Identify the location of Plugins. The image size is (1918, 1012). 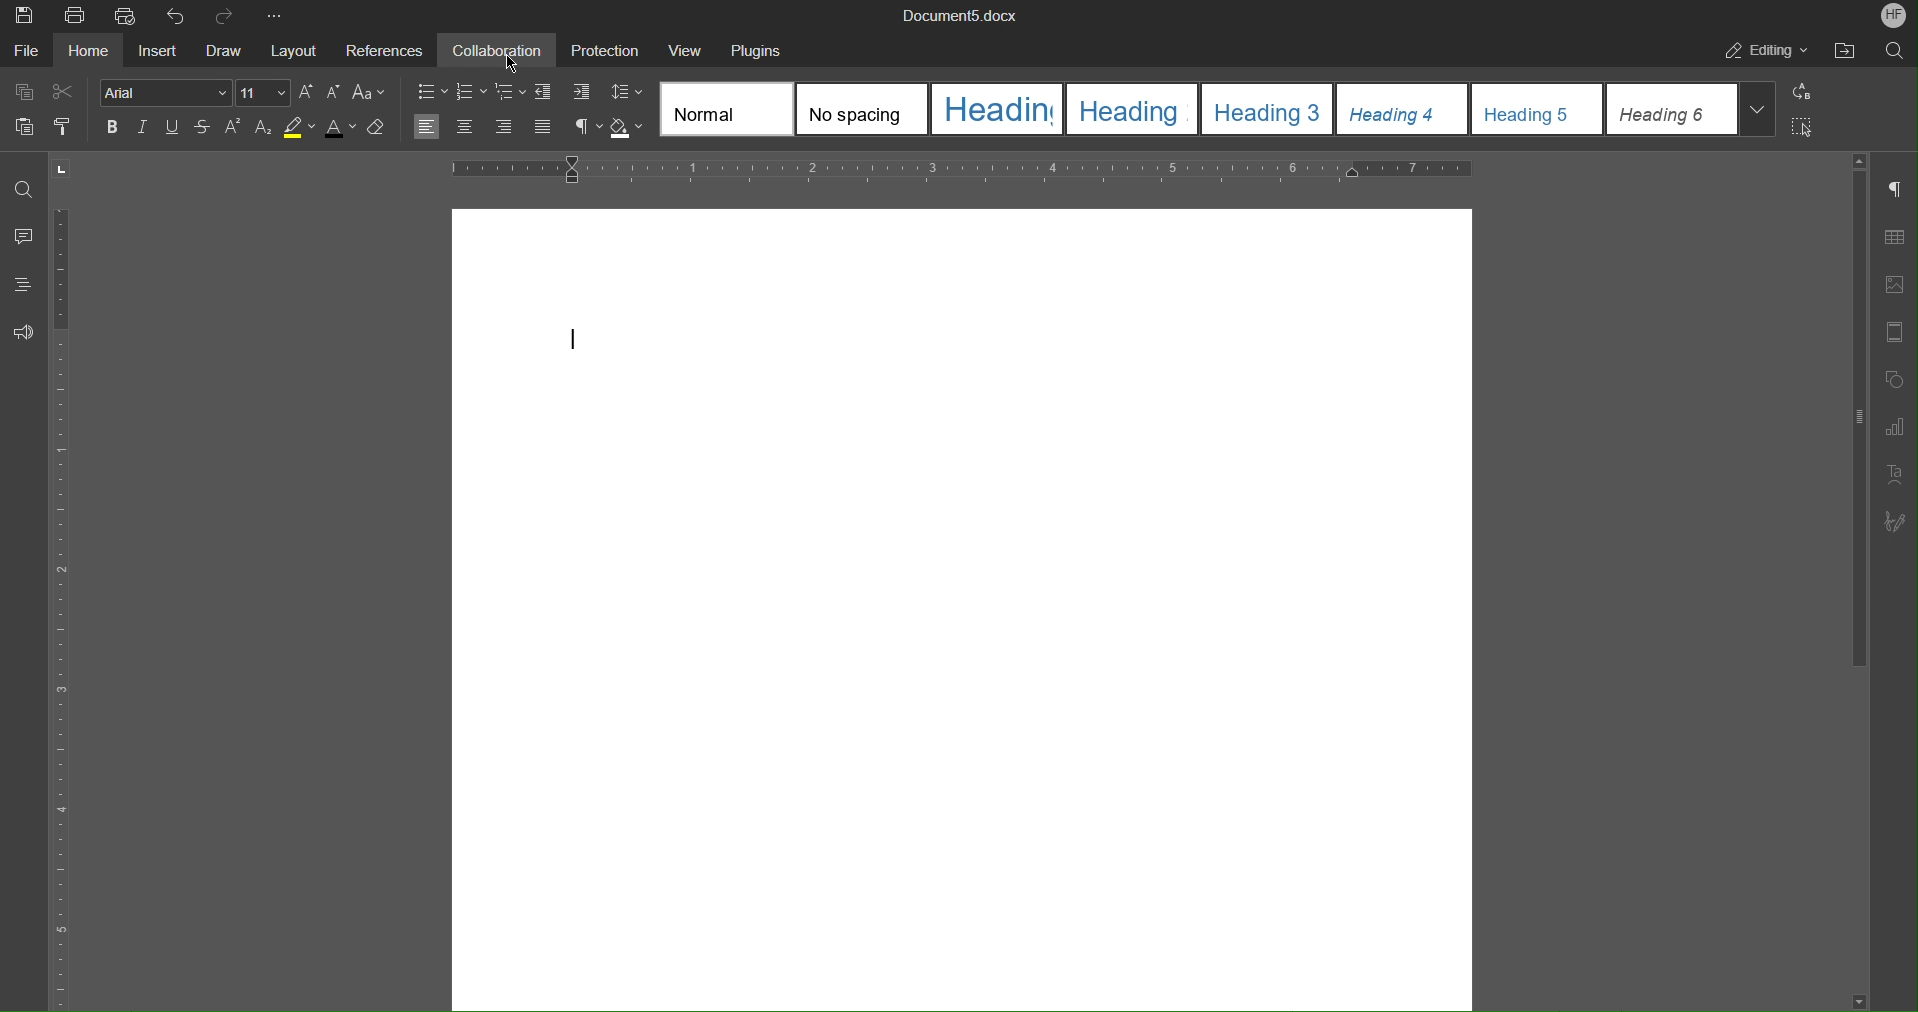
(764, 54).